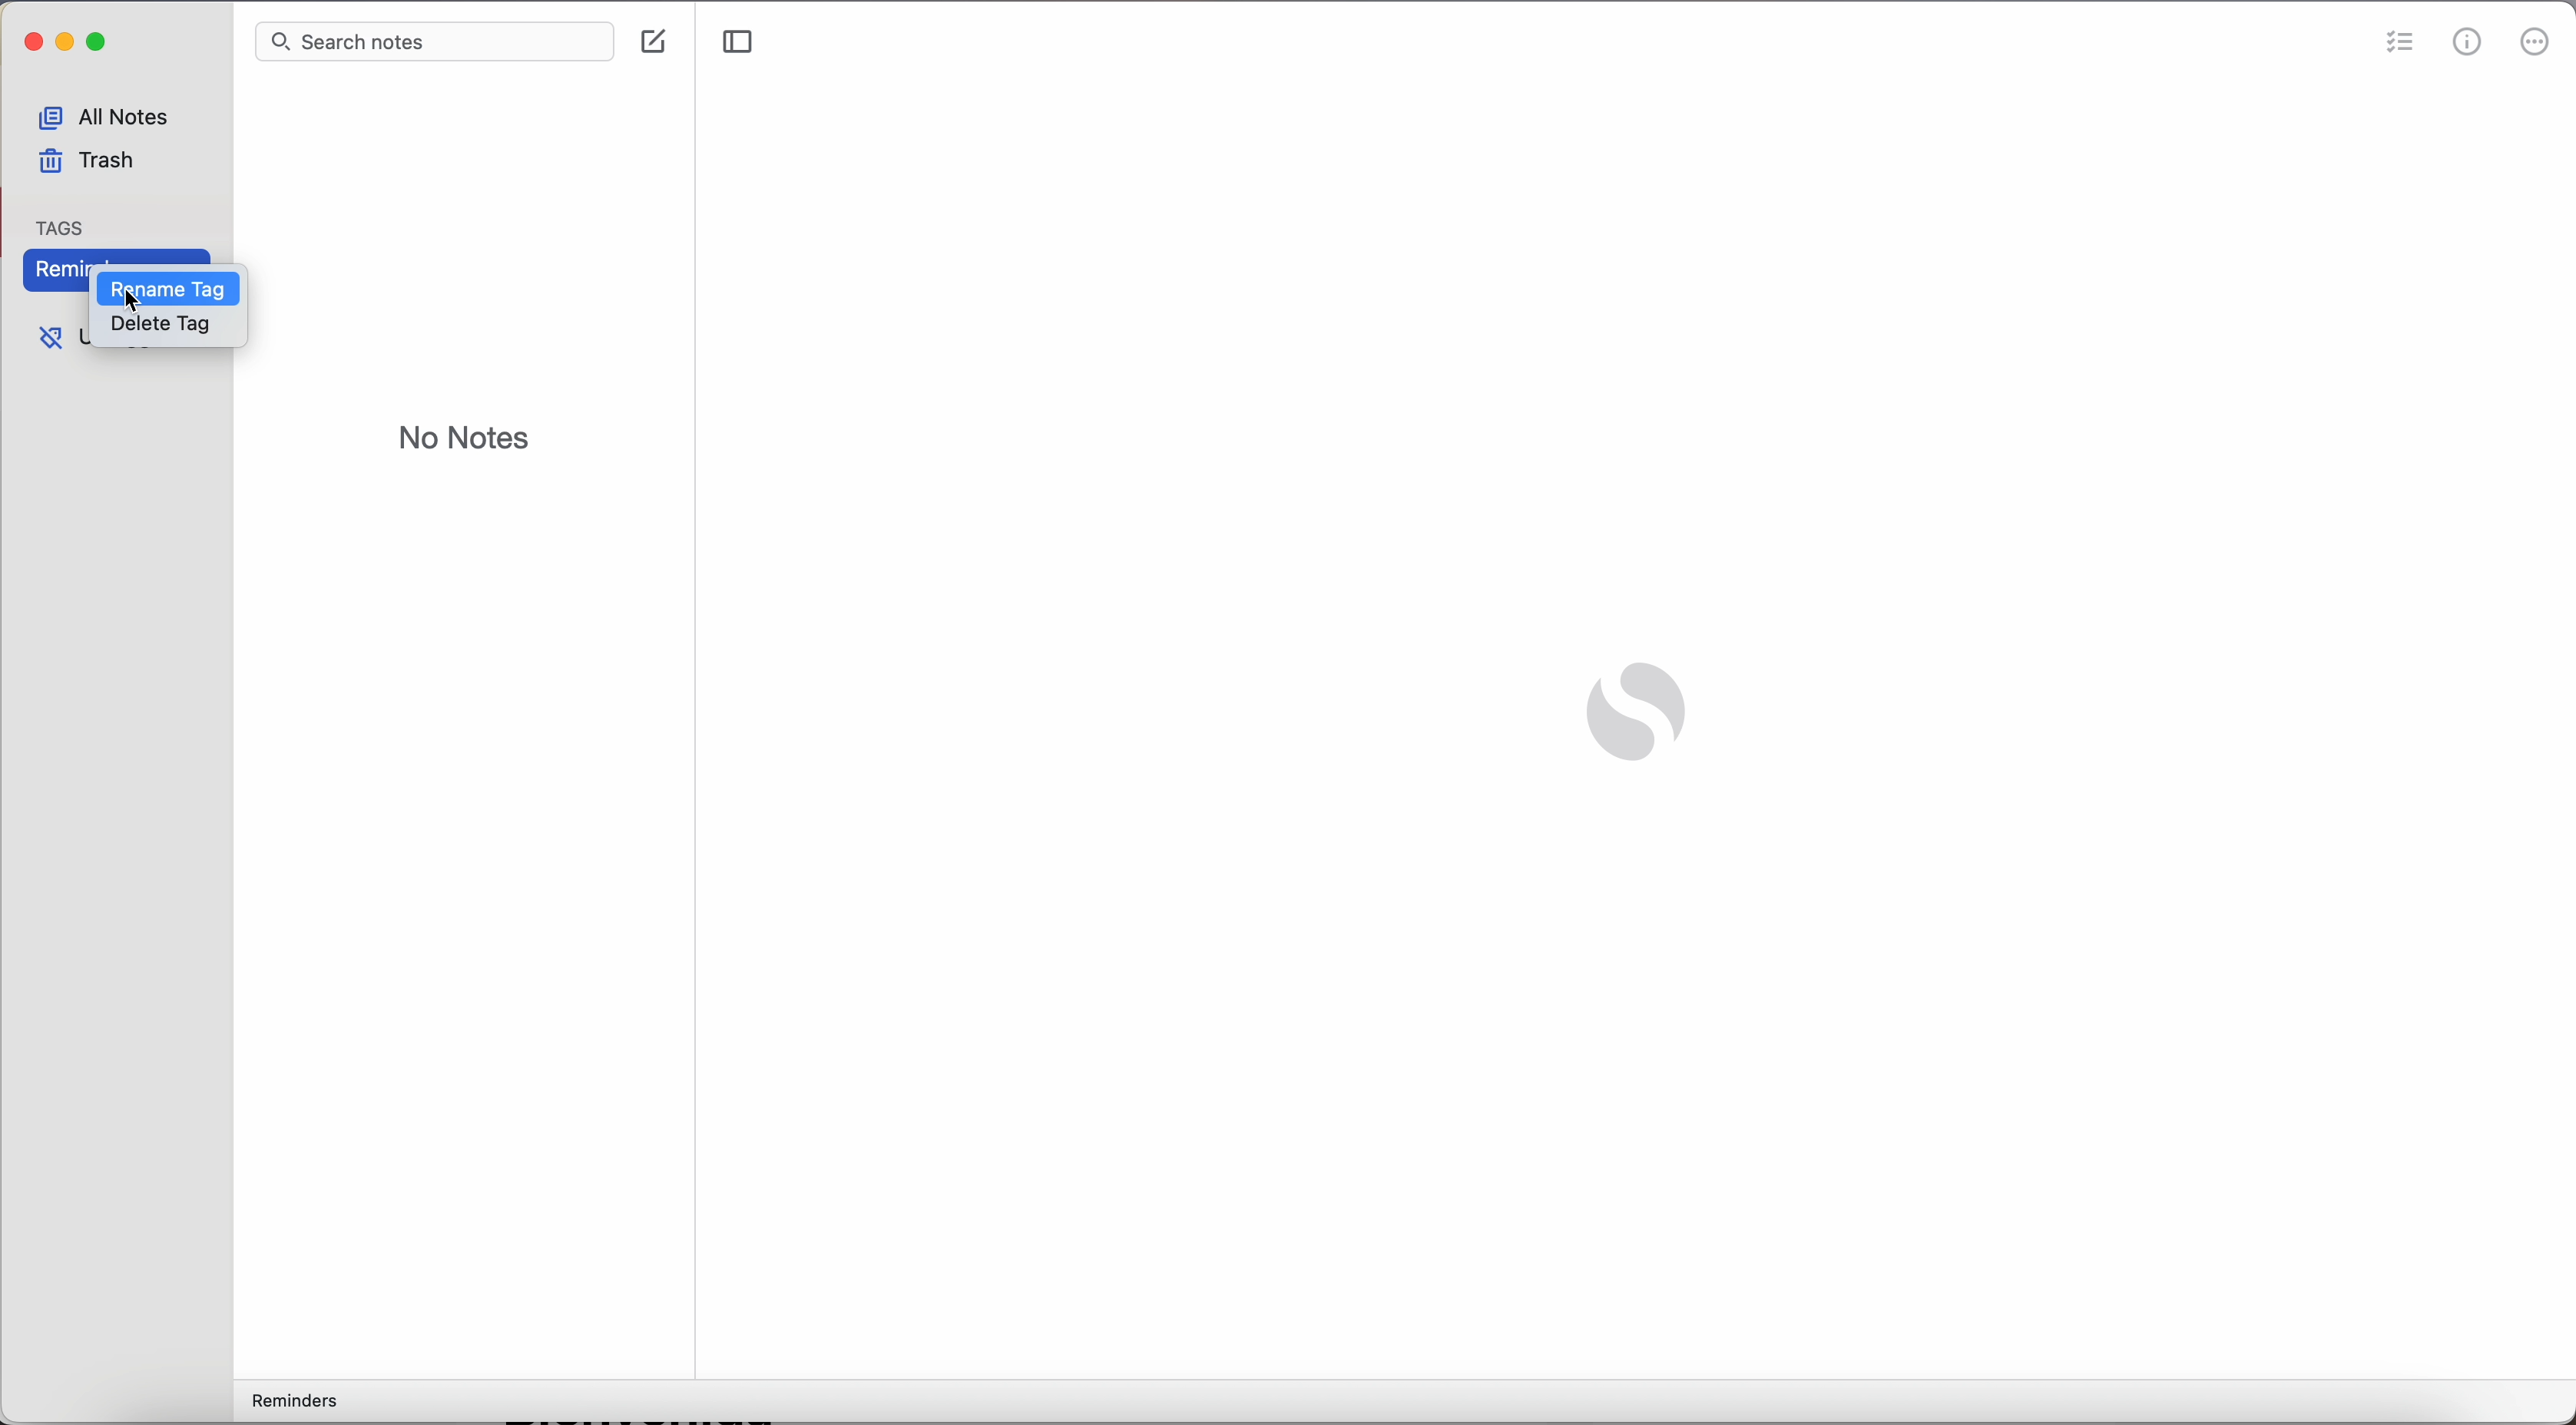 The width and height of the screenshot is (2576, 1425). Describe the element at coordinates (159, 325) in the screenshot. I see `delete tag` at that location.